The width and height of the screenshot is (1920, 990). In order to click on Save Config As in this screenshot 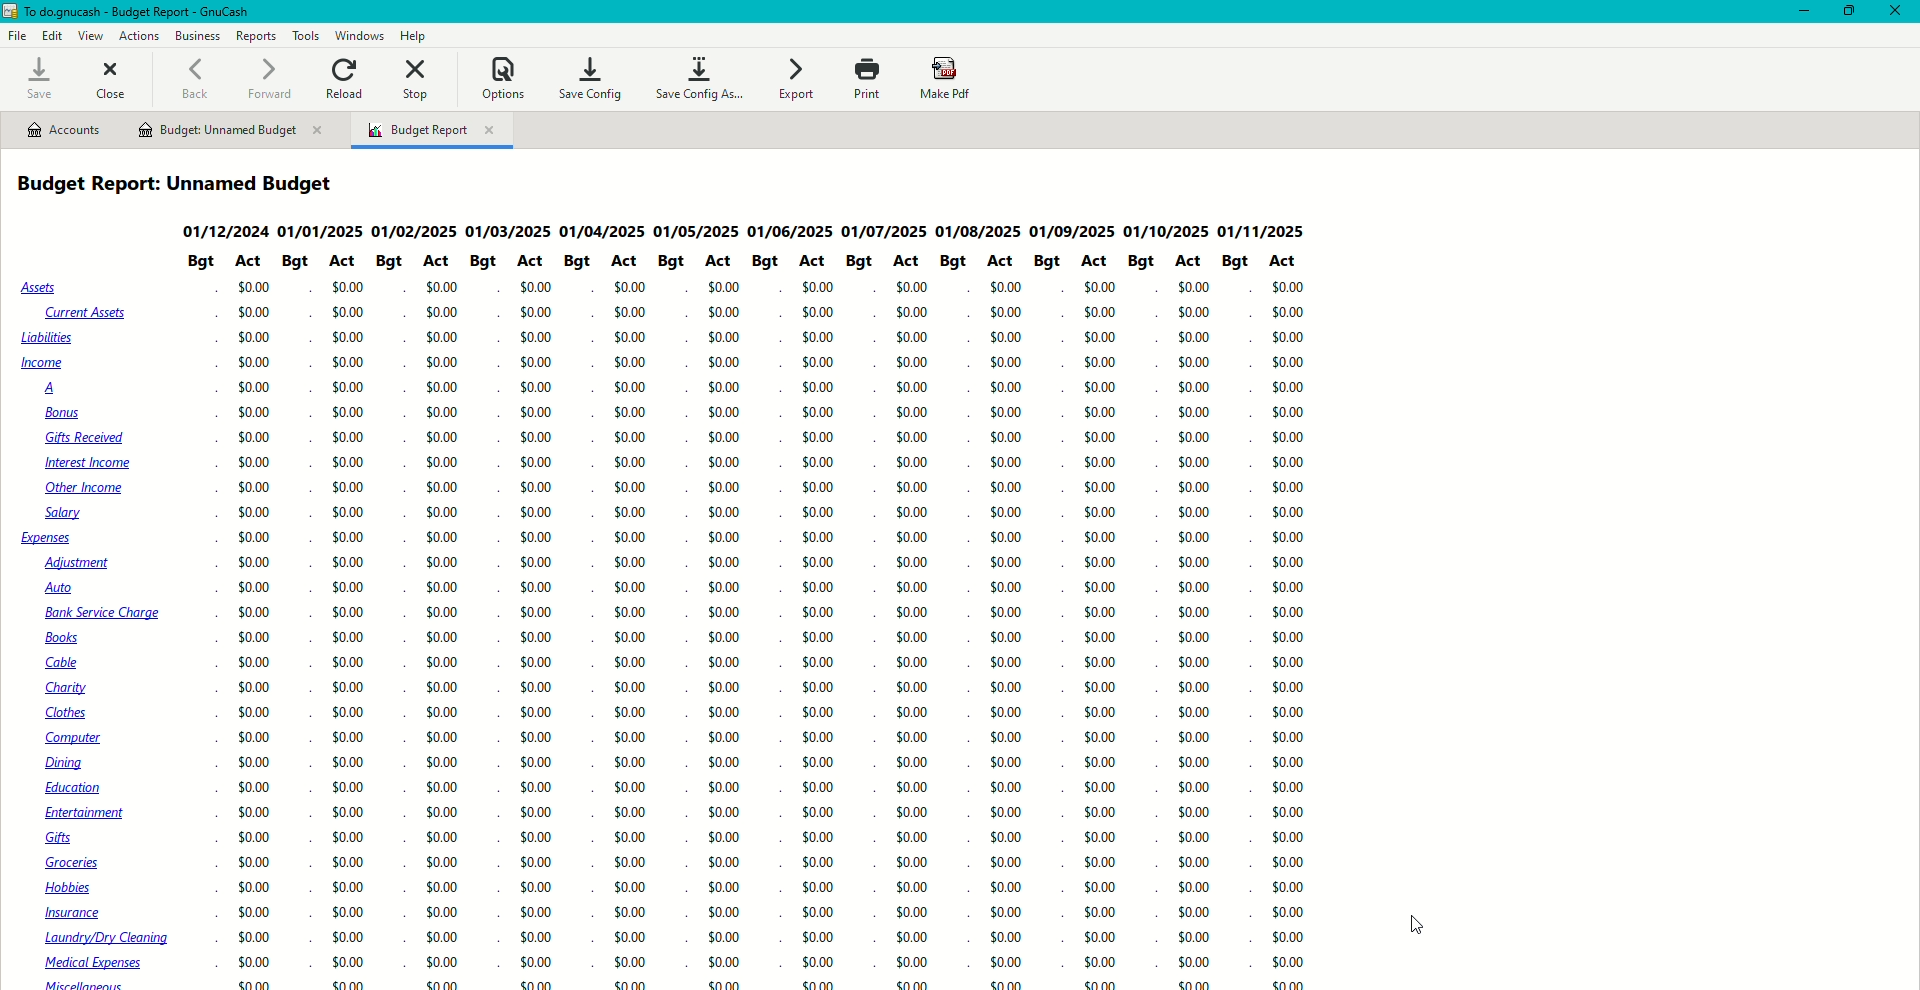, I will do `click(702, 79)`.